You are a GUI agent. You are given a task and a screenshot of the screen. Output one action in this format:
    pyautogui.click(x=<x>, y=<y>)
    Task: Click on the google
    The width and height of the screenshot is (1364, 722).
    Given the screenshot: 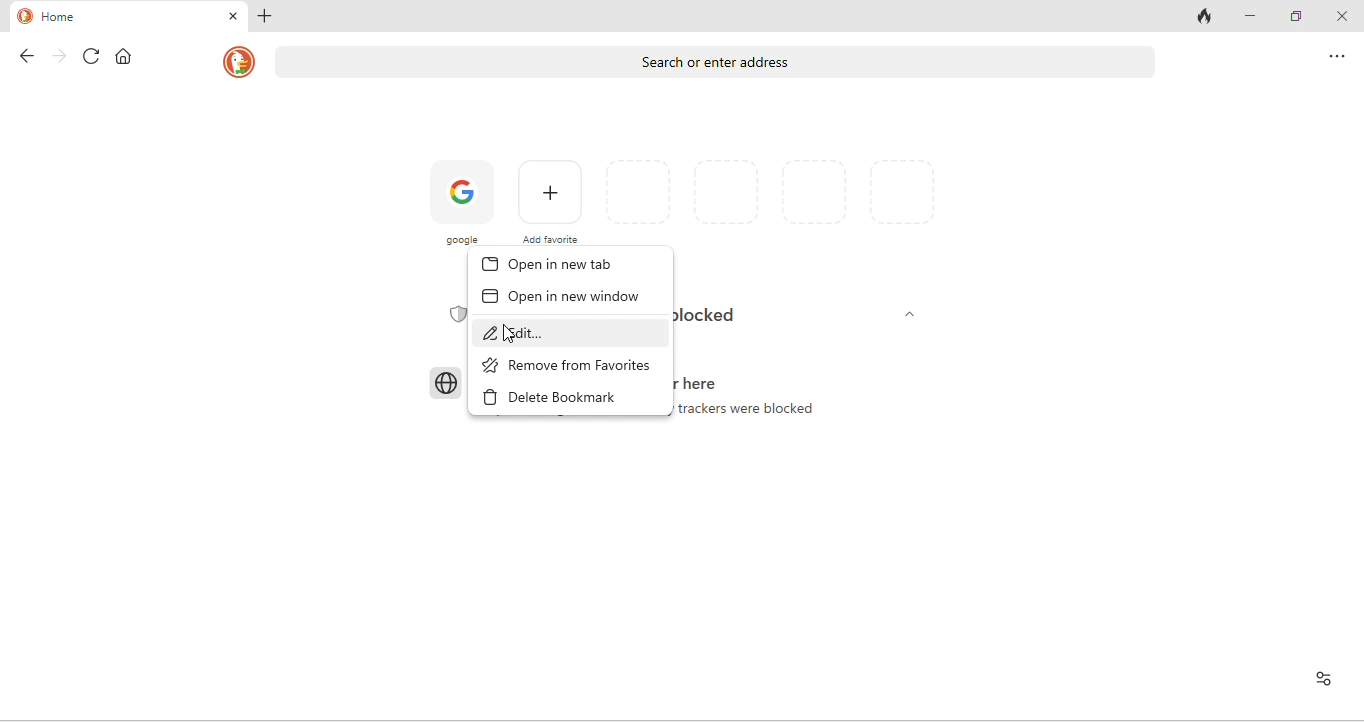 What is the action you would take?
    pyautogui.click(x=463, y=201)
    